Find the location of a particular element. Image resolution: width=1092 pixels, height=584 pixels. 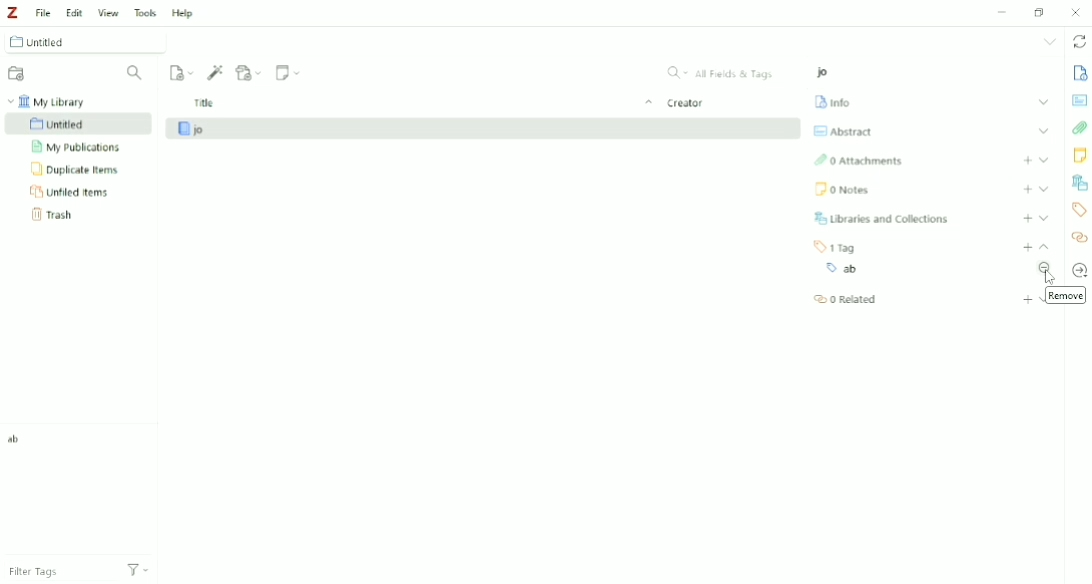

Title is located at coordinates (419, 103).